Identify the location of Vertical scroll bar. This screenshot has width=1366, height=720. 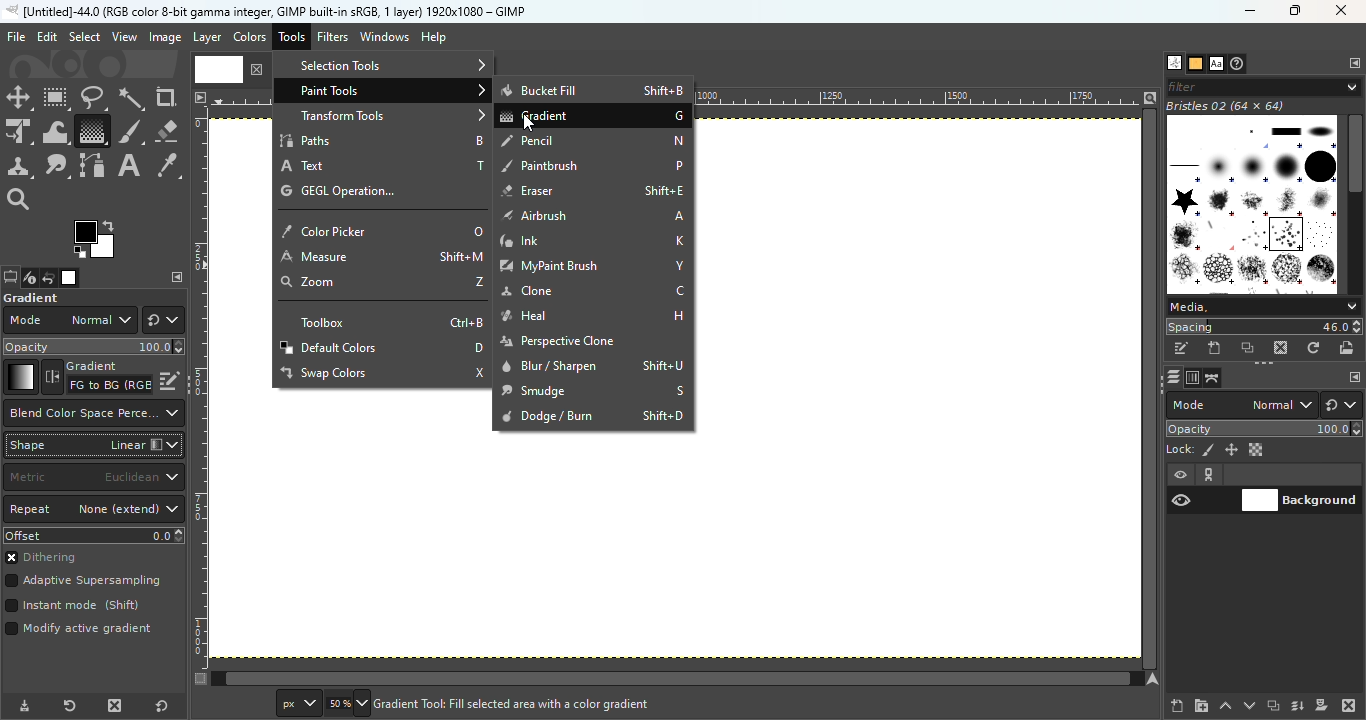
(667, 679).